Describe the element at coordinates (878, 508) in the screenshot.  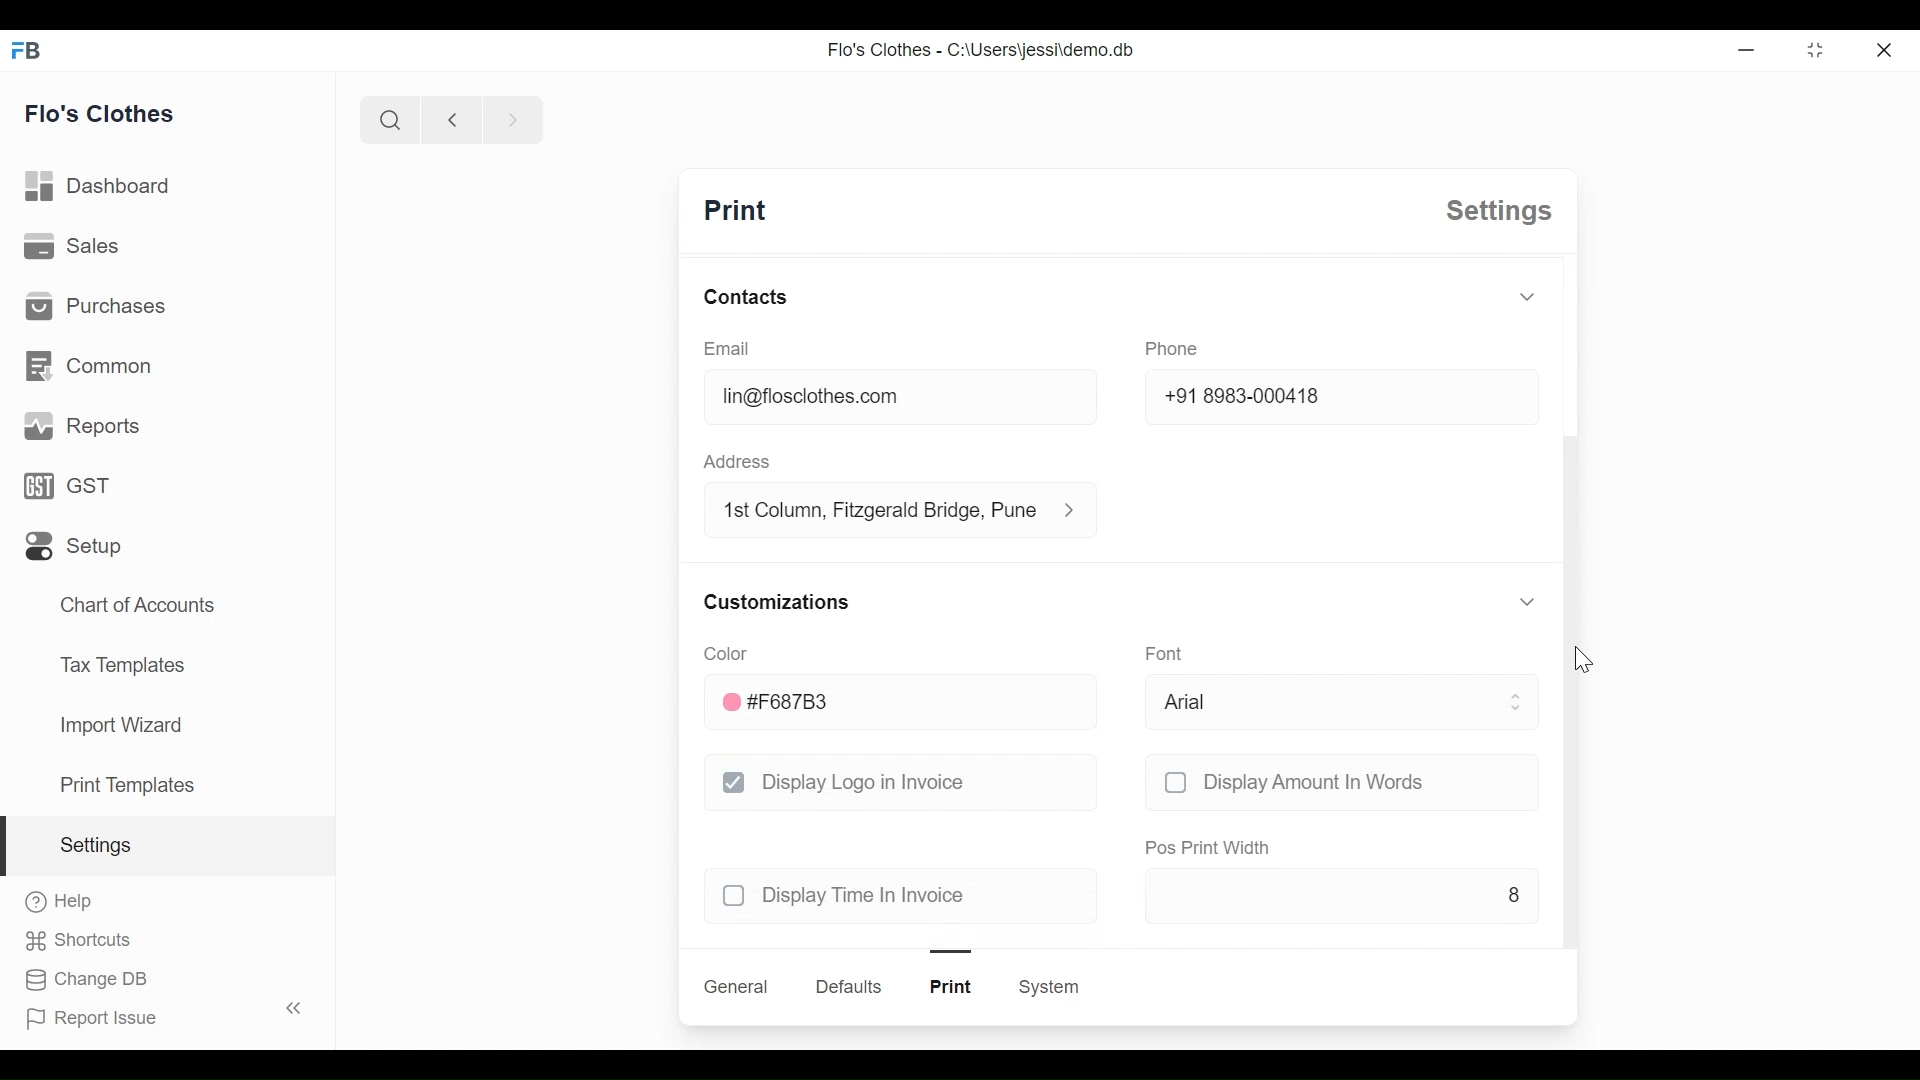
I see `1st column, fitzgerald bridge, Pune` at that location.